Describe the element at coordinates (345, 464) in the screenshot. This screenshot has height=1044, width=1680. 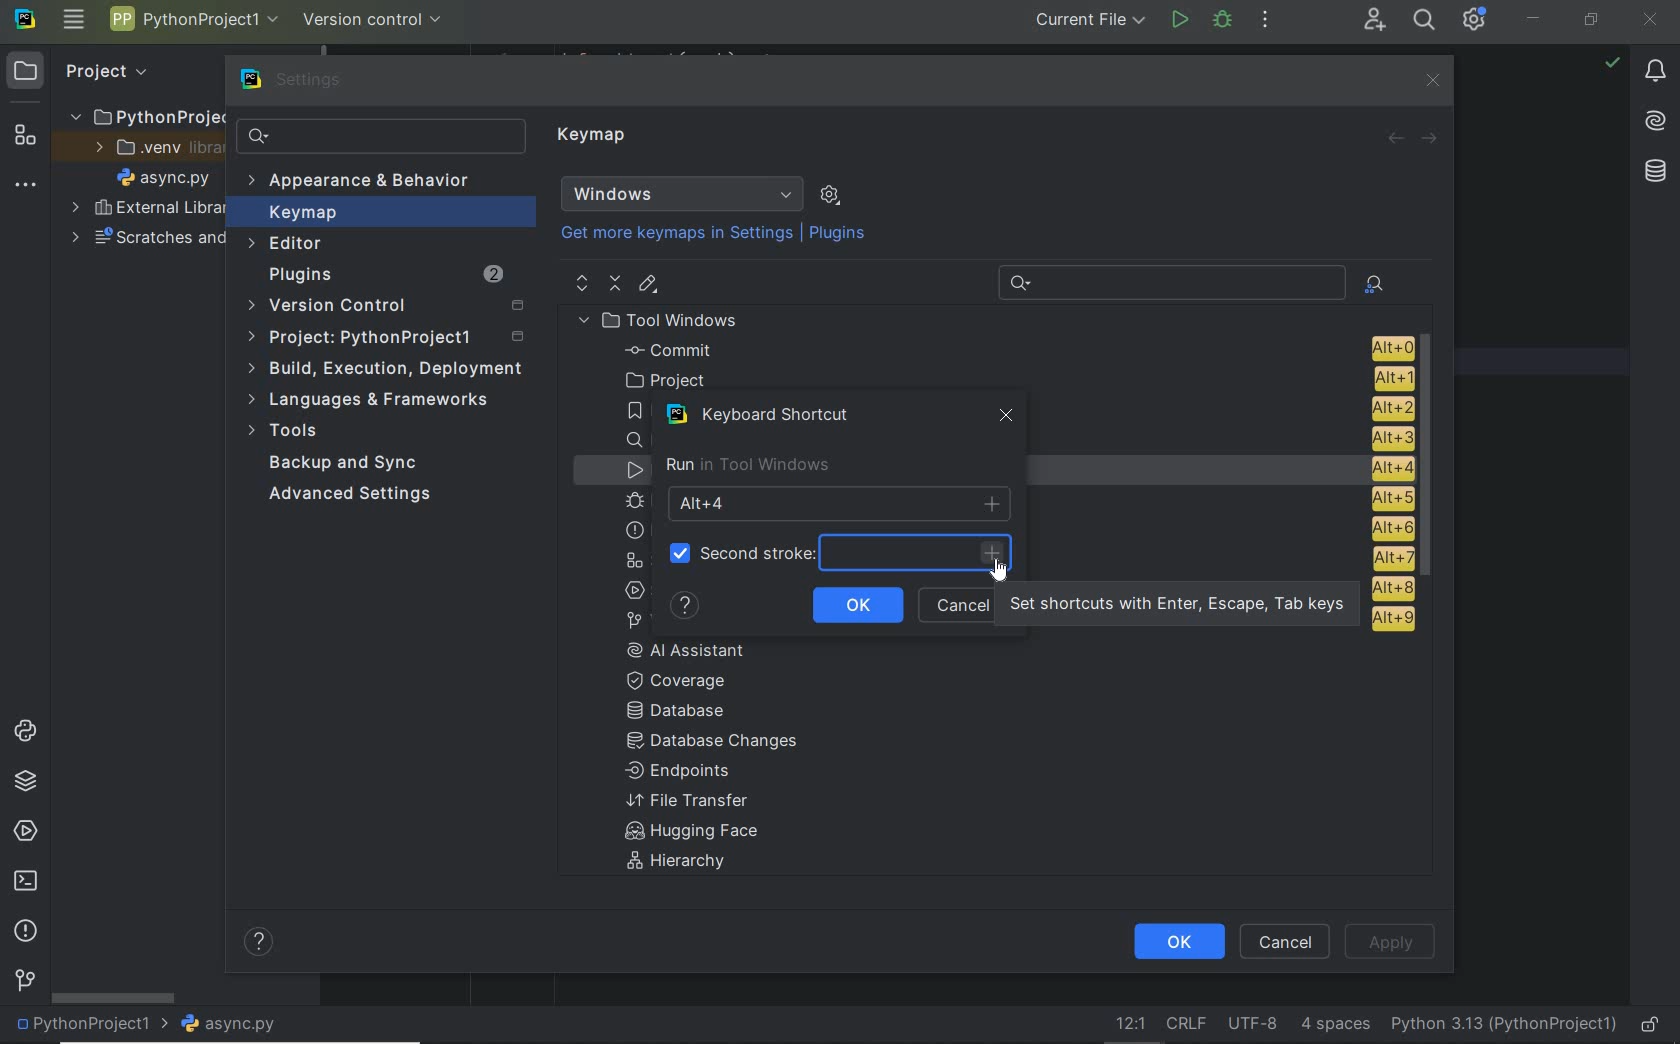
I see `Backup and Sync` at that location.